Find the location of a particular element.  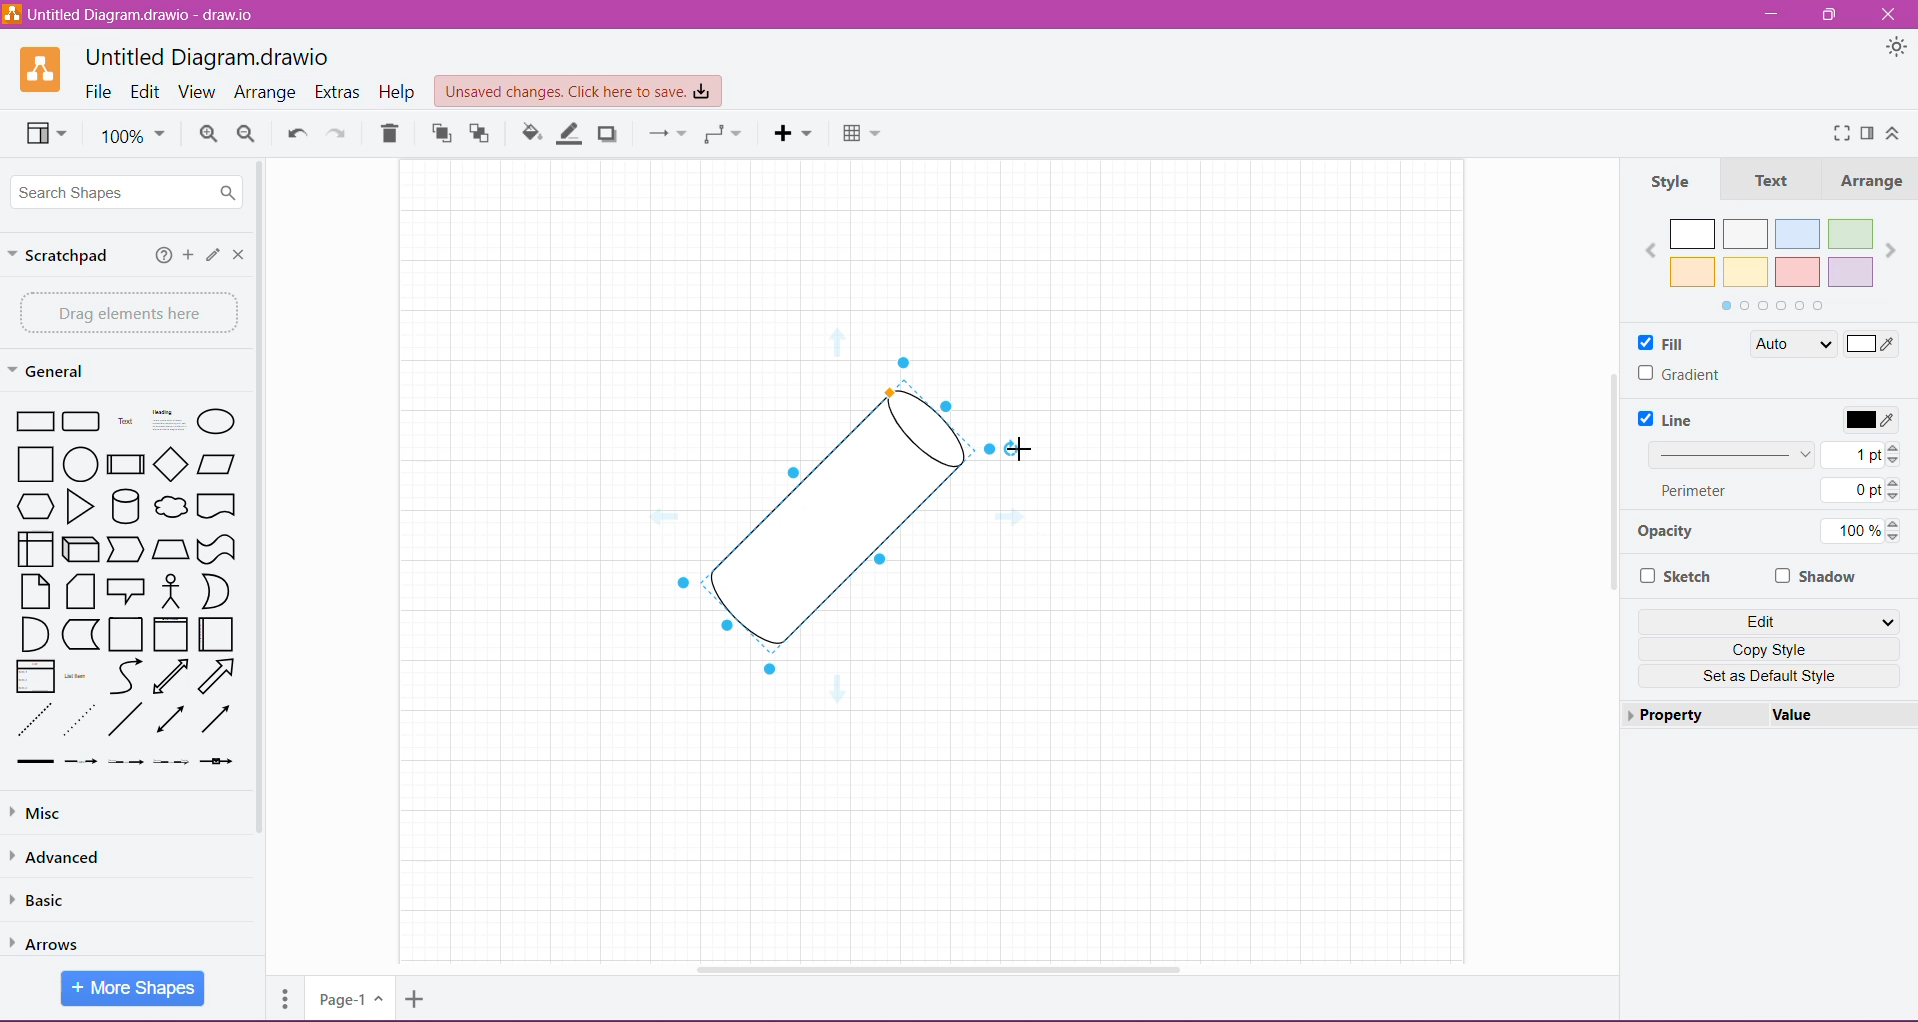

To Back is located at coordinates (484, 133).